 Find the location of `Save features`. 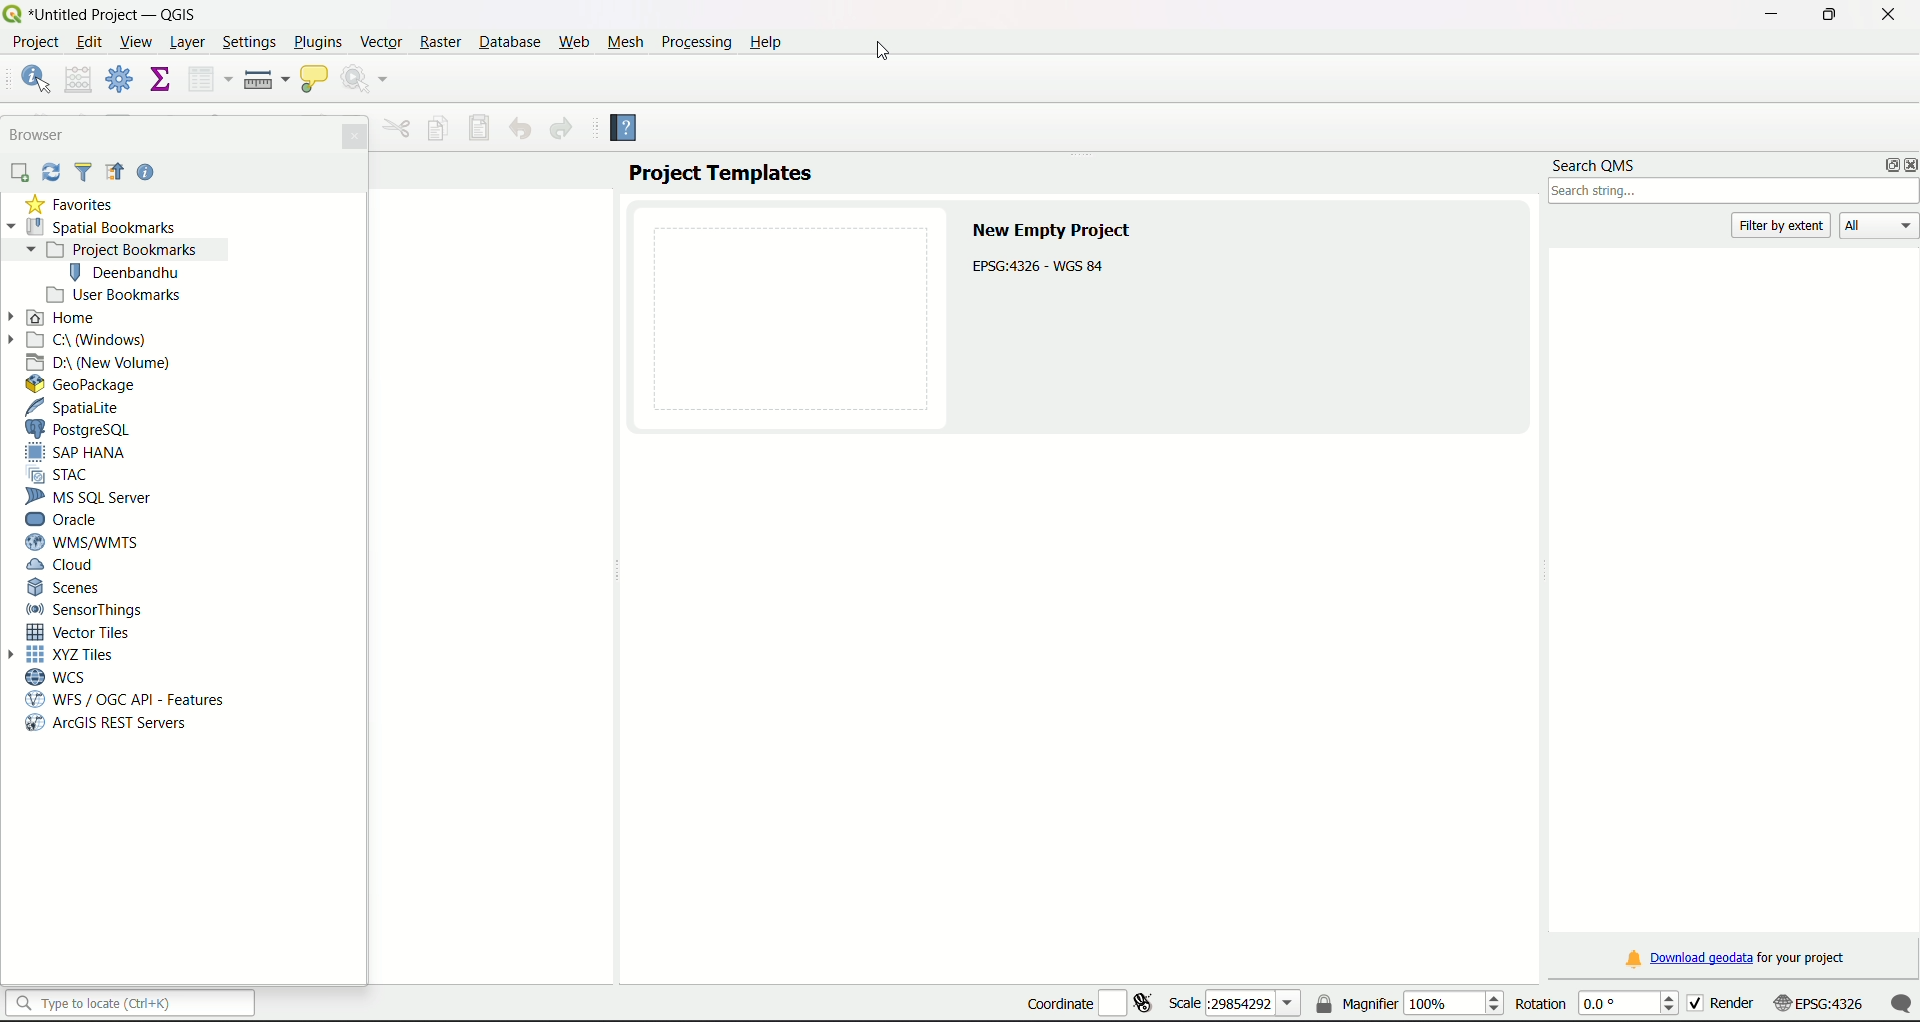

Save features is located at coordinates (481, 128).